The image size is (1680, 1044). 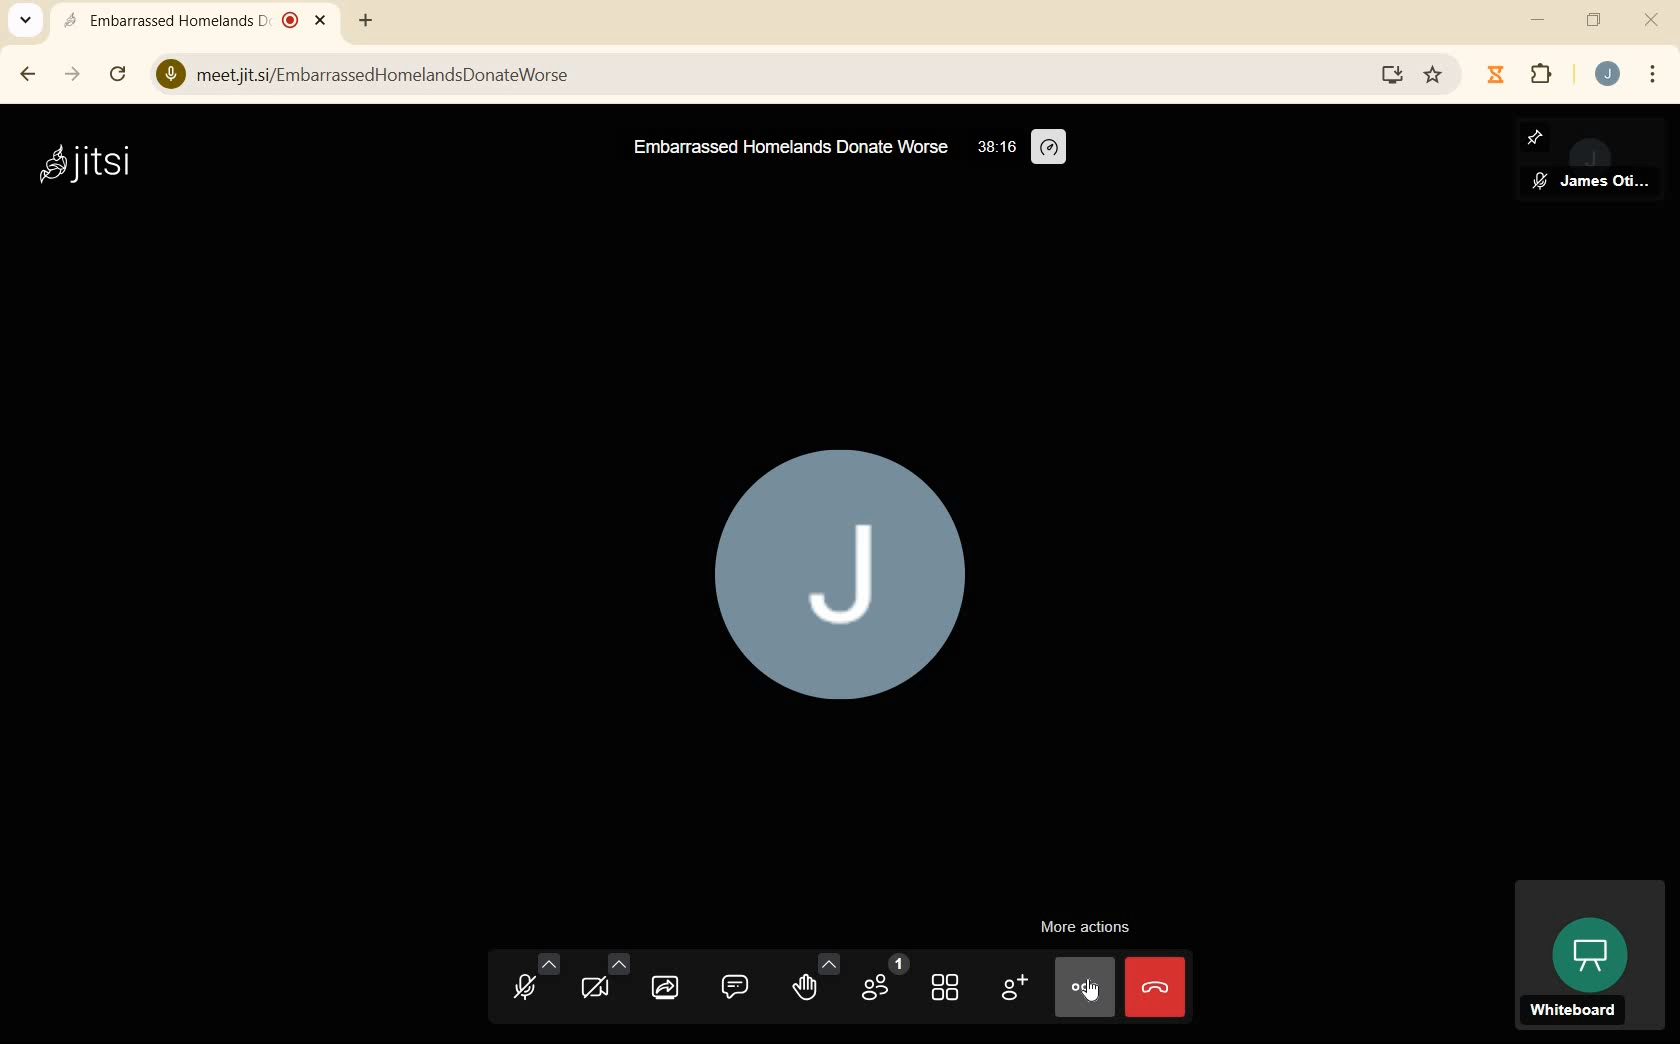 What do you see at coordinates (197, 20) in the screenshot?
I see `current open tab` at bounding box center [197, 20].